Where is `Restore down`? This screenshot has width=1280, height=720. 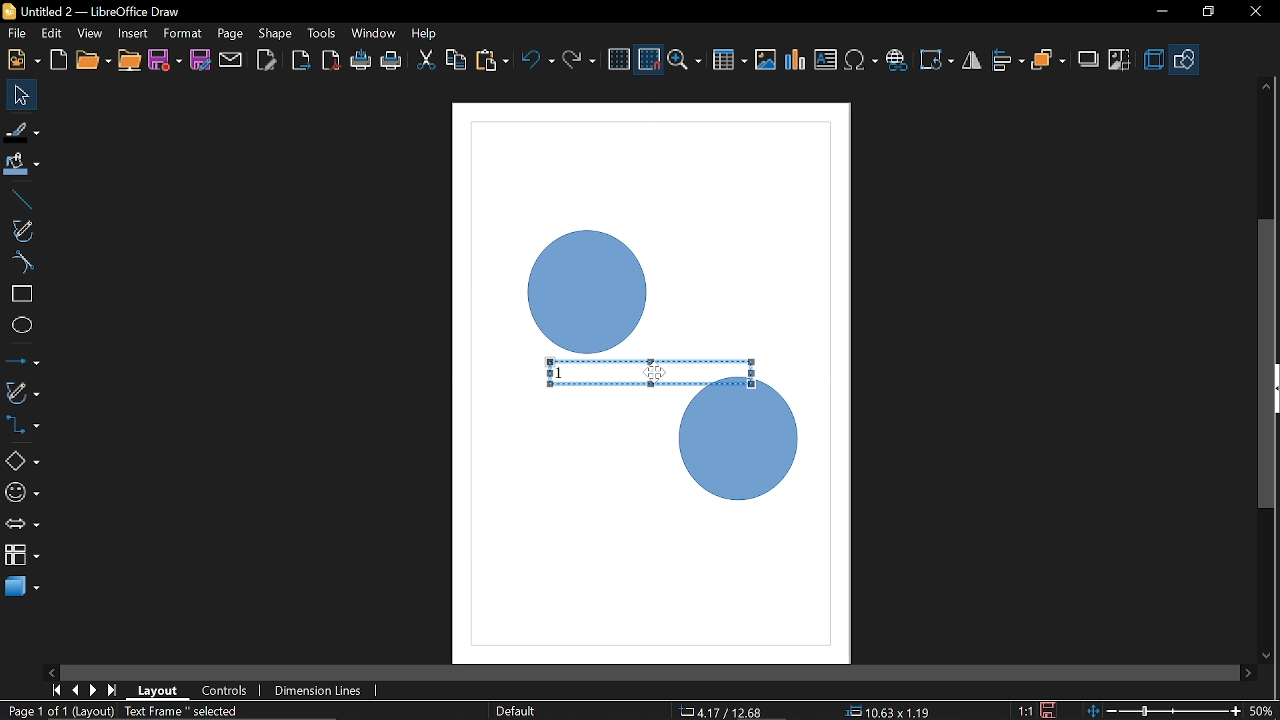 Restore down is located at coordinates (1207, 11).